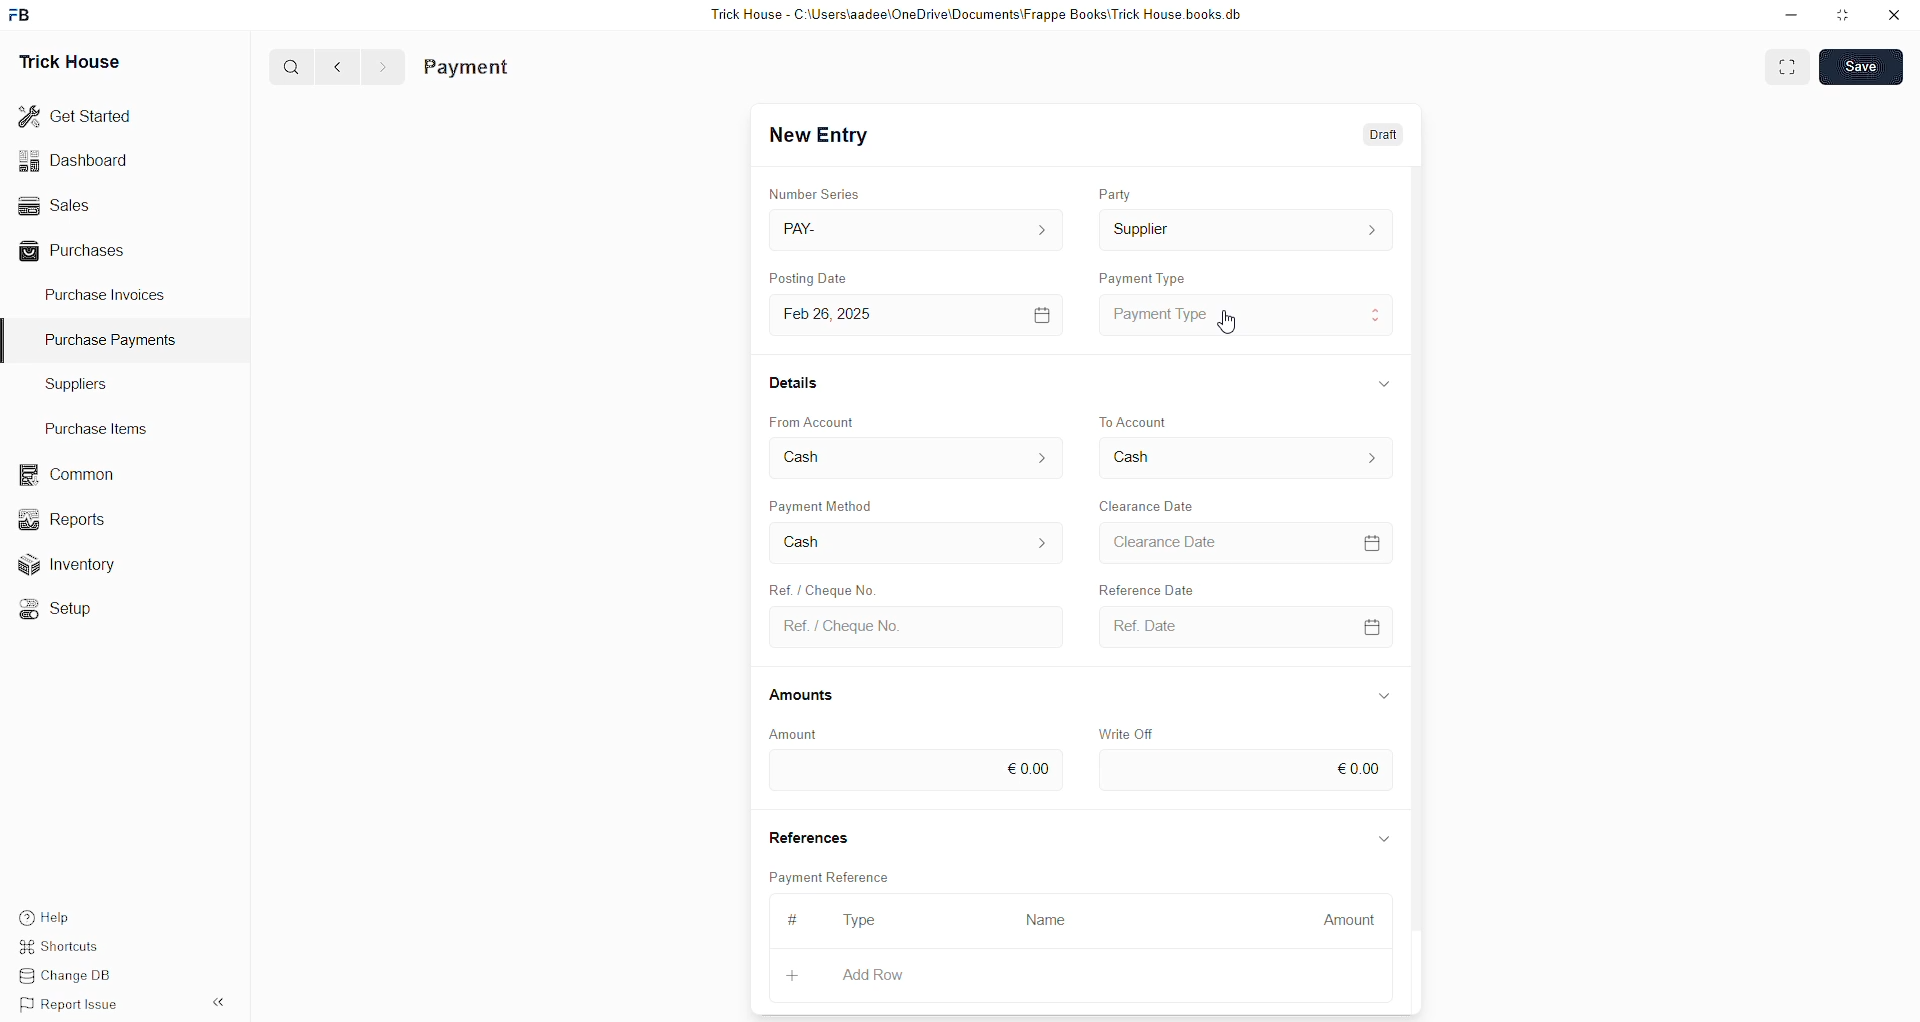 The image size is (1920, 1022). I want to click on forward, so click(382, 67).